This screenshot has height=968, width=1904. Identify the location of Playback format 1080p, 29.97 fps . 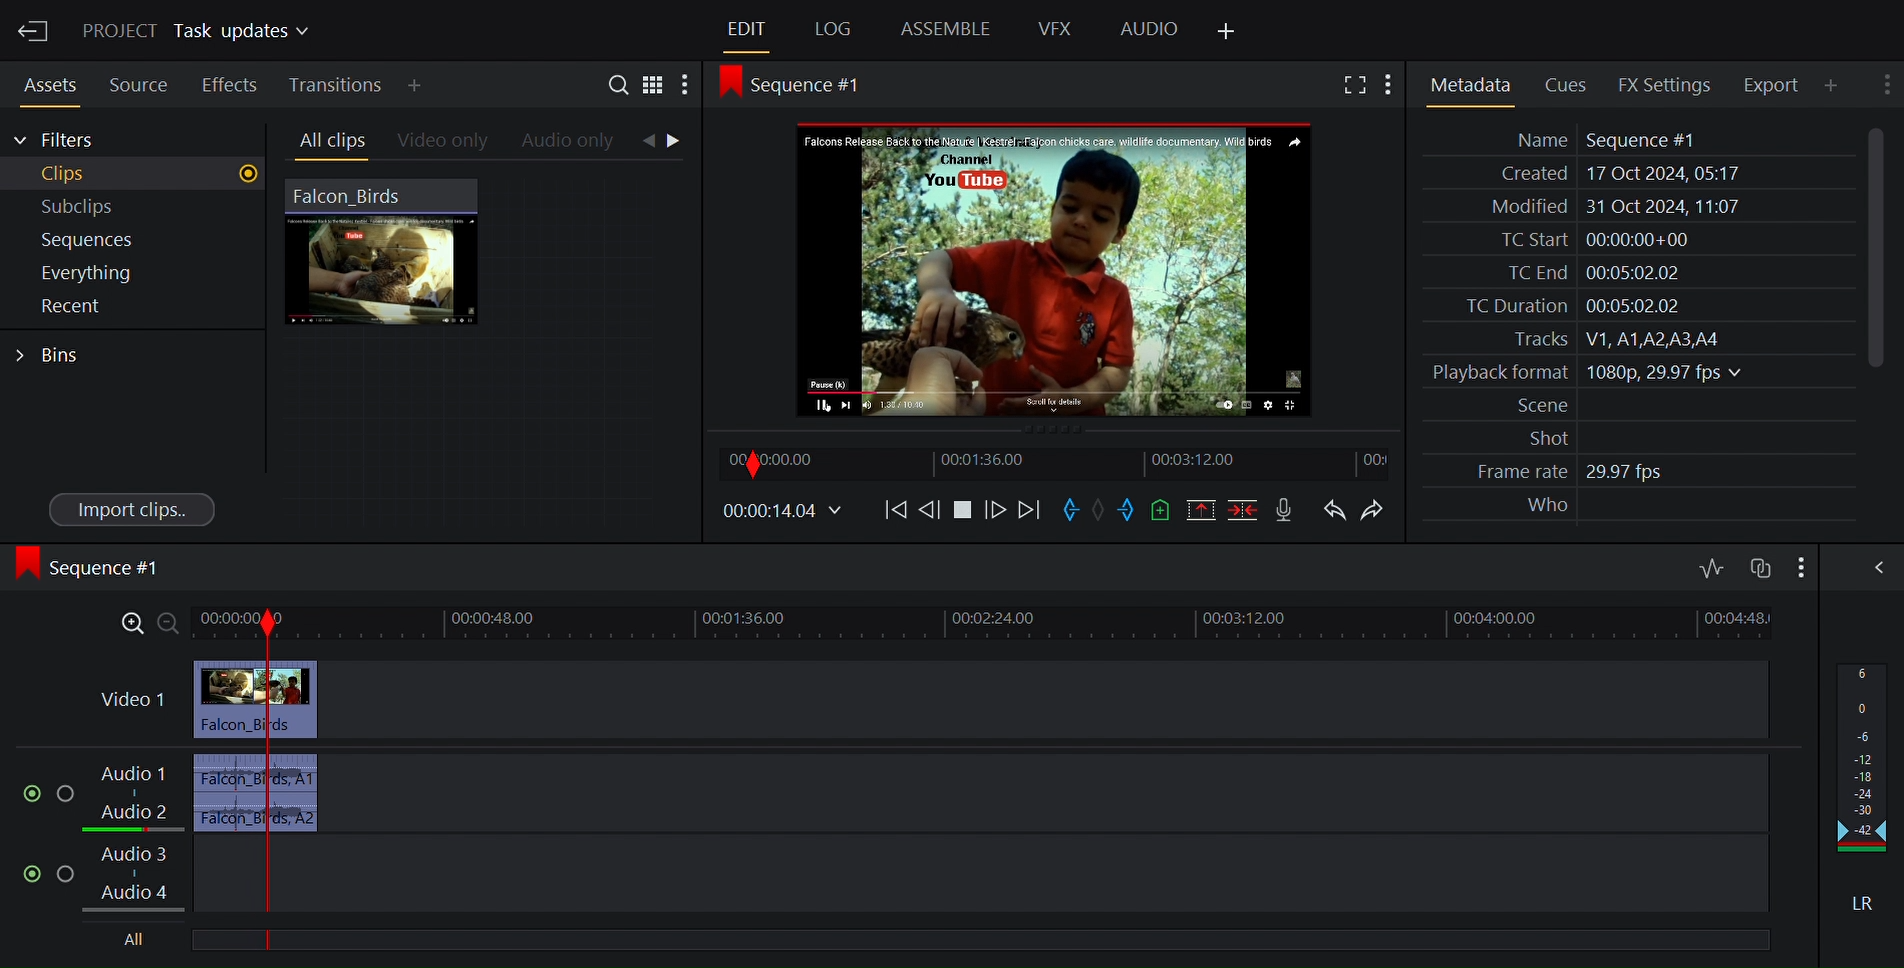
(1582, 373).